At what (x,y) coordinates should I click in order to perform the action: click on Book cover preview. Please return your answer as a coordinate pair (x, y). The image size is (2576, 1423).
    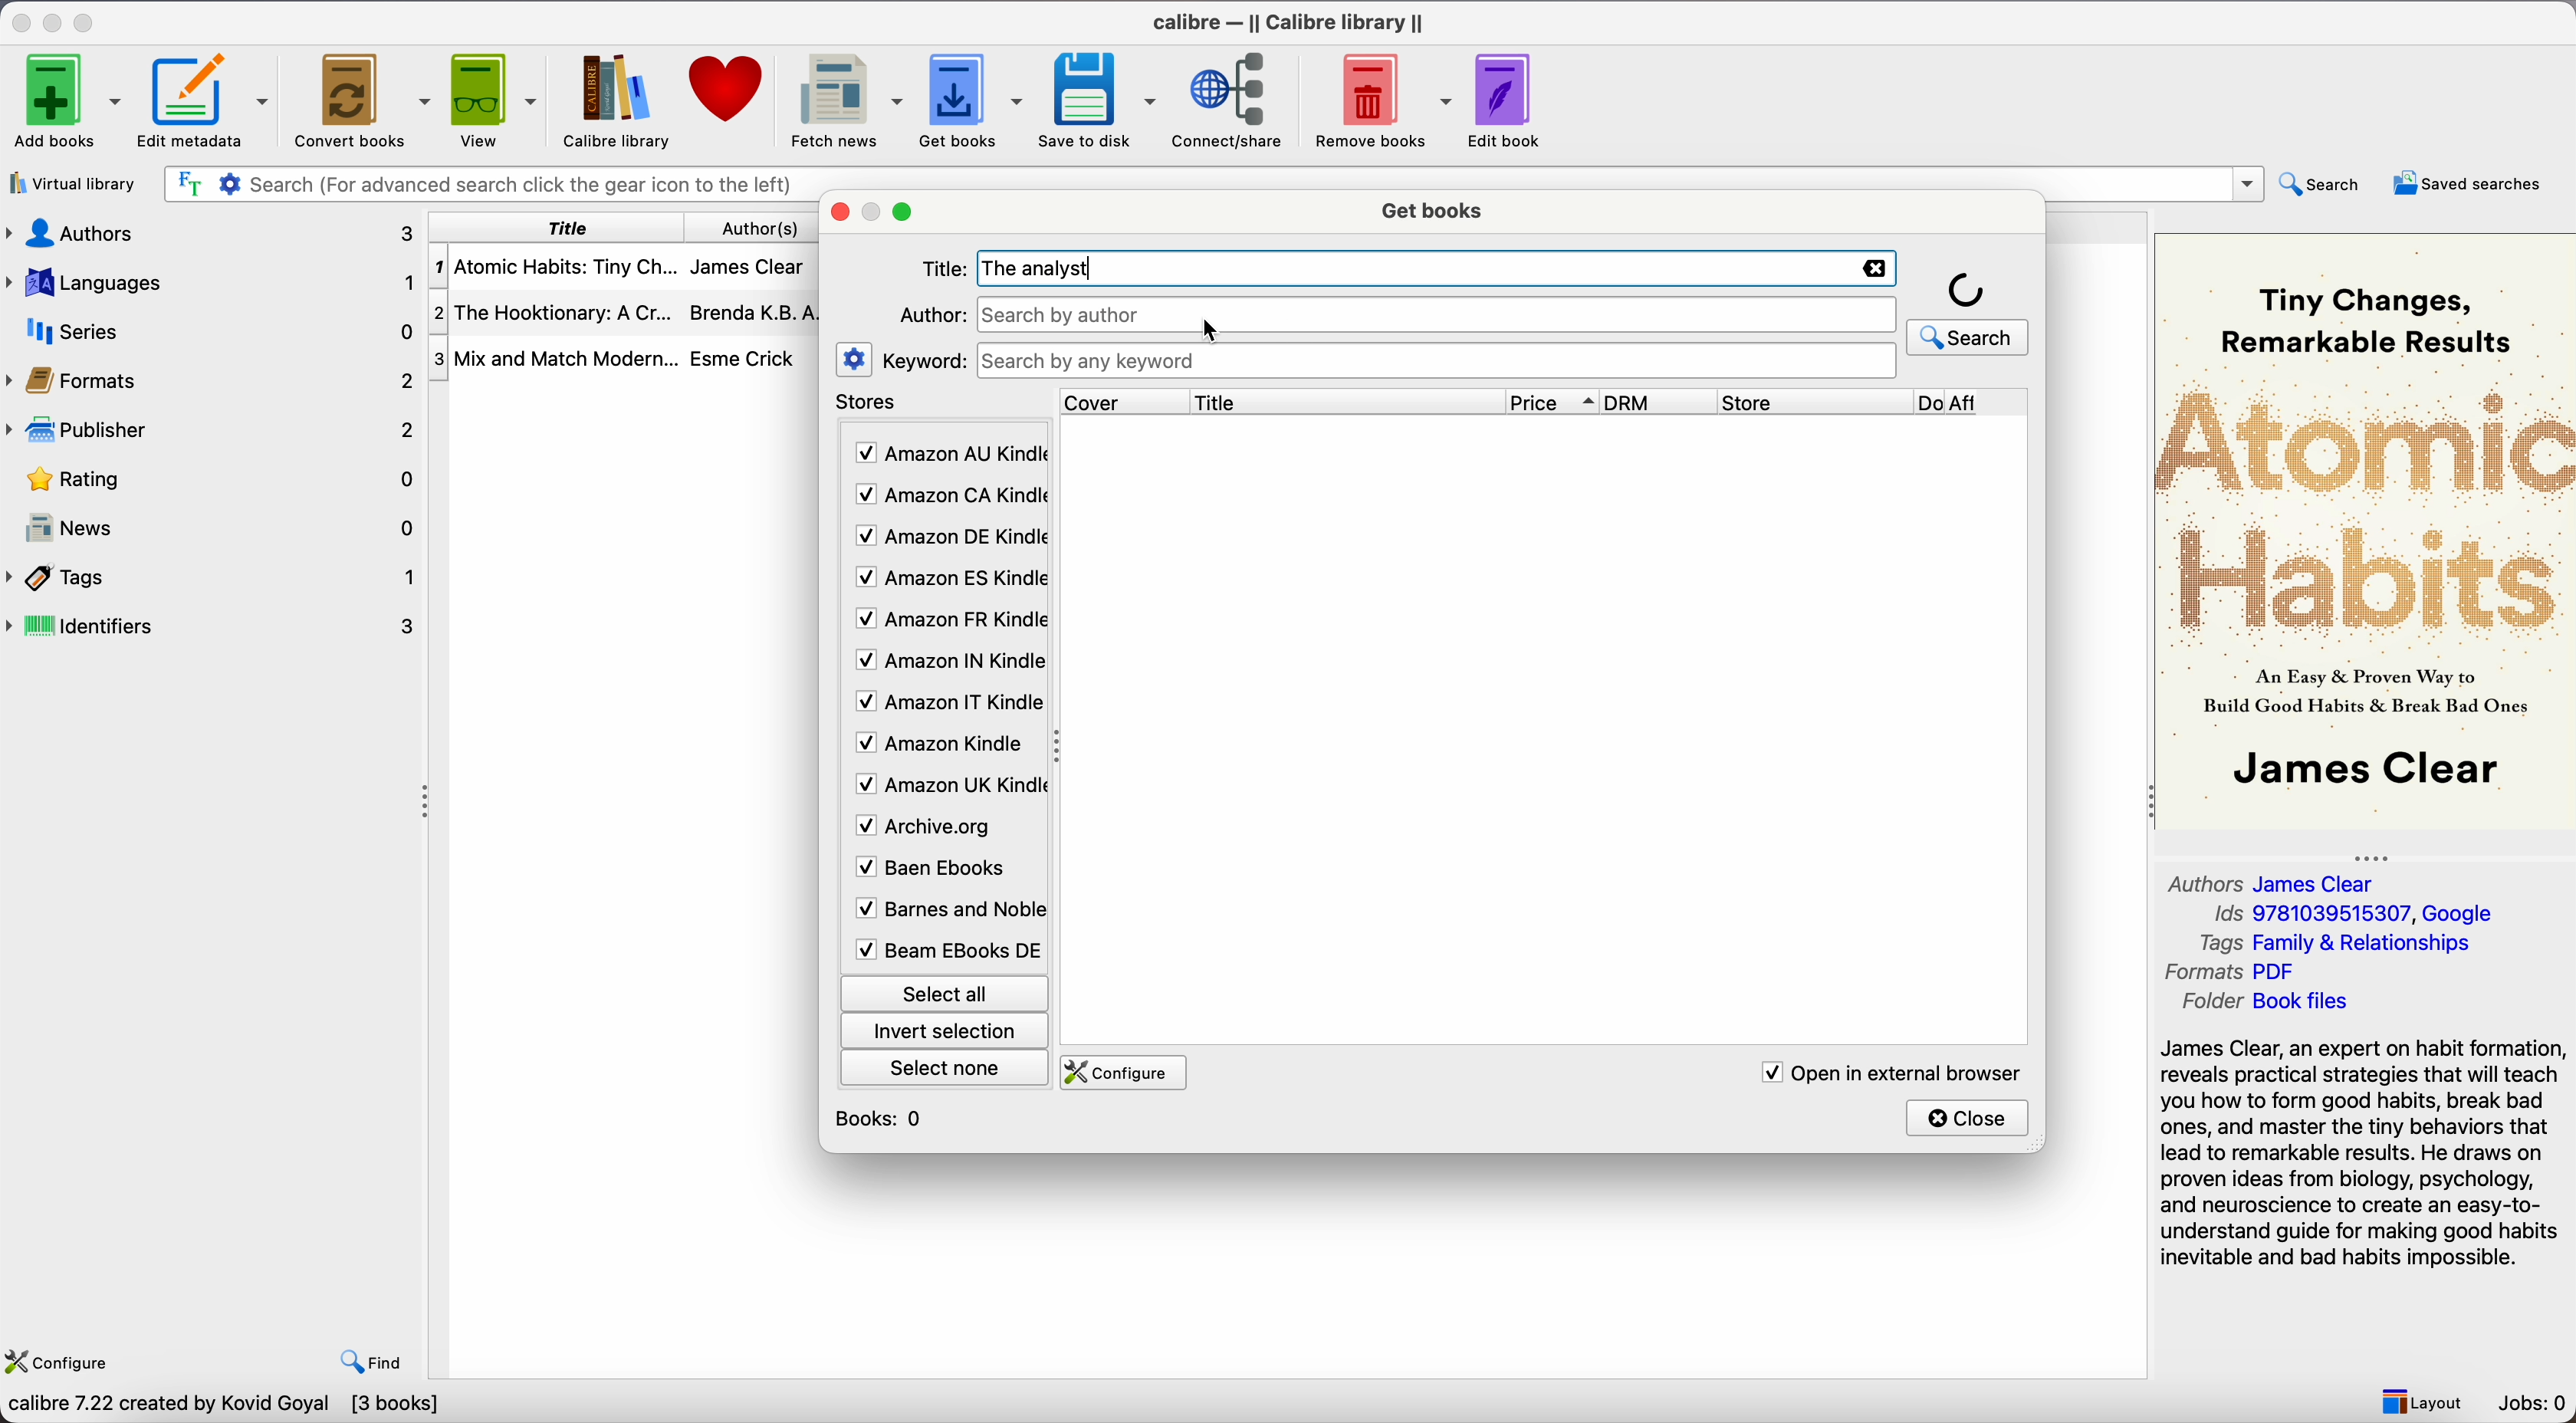
    Looking at the image, I should click on (2365, 529).